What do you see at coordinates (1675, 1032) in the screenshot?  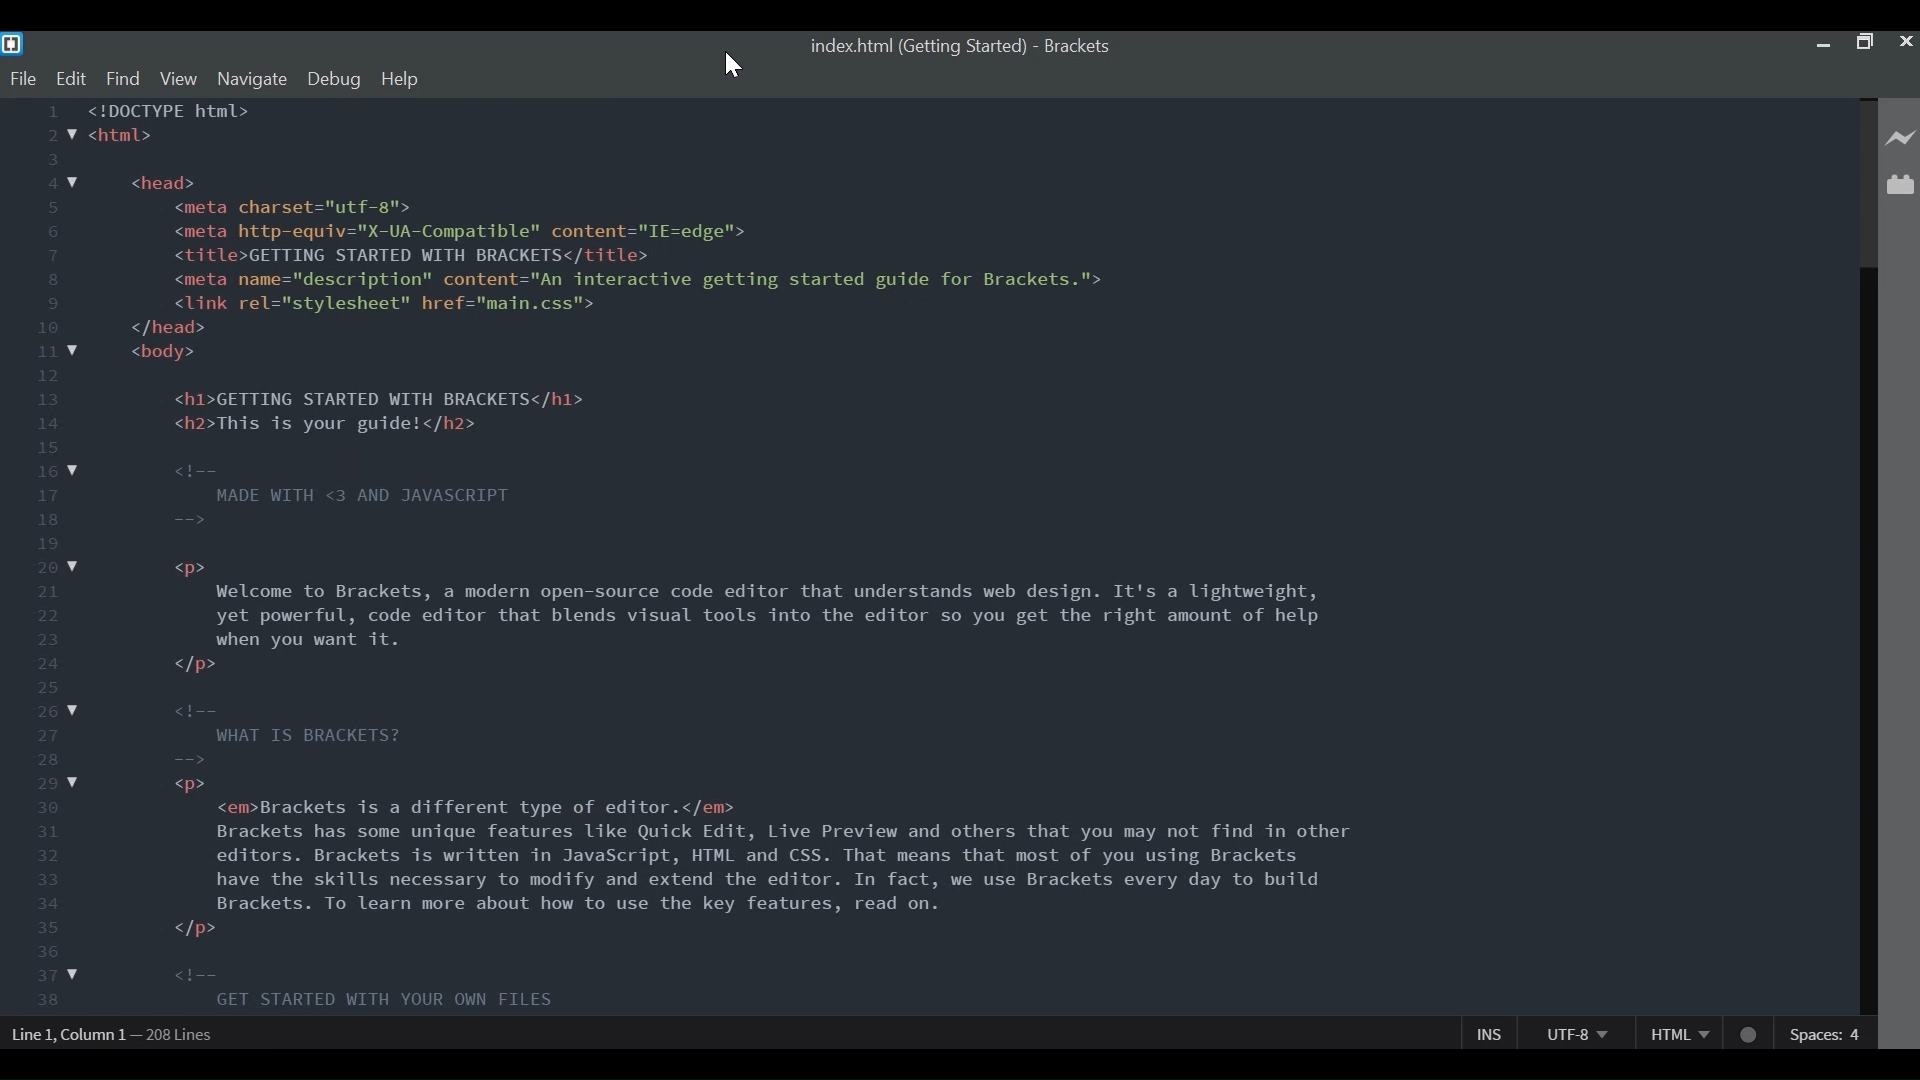 I see `HTML` at bounding box center [1675, 1032].